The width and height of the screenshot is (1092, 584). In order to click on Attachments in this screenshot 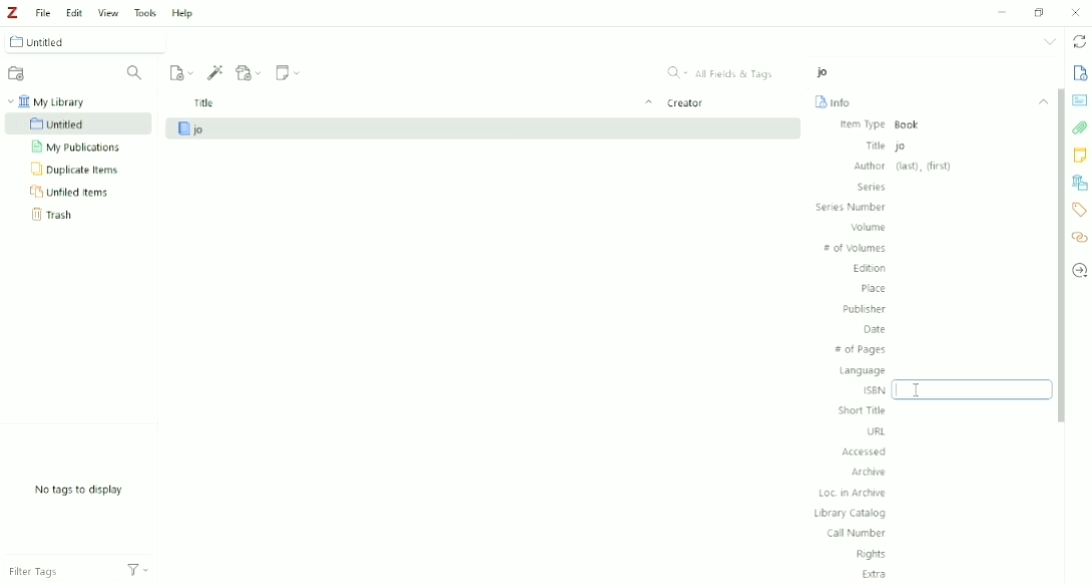, I will do `click(1080, 130)`.